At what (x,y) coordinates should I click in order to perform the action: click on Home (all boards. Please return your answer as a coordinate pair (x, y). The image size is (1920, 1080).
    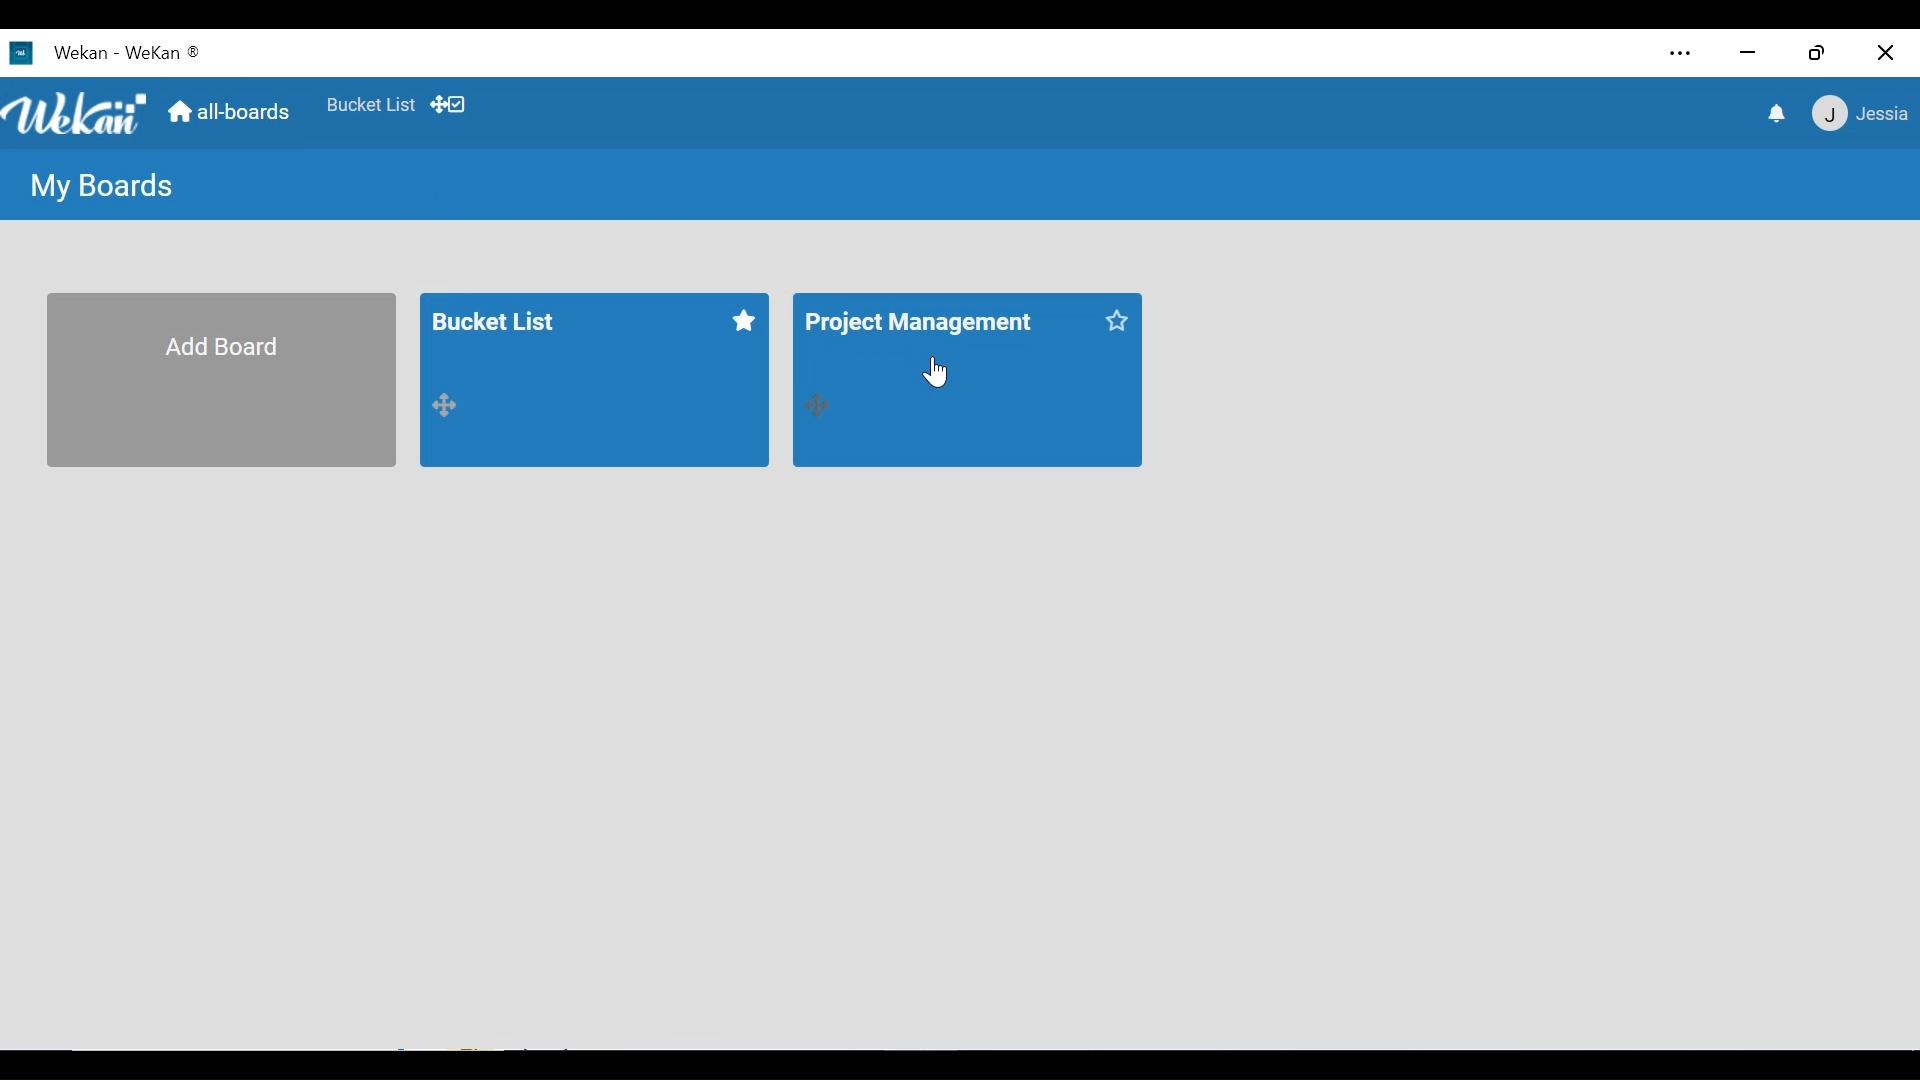
    Looking at the image, I should click on (231, 110).